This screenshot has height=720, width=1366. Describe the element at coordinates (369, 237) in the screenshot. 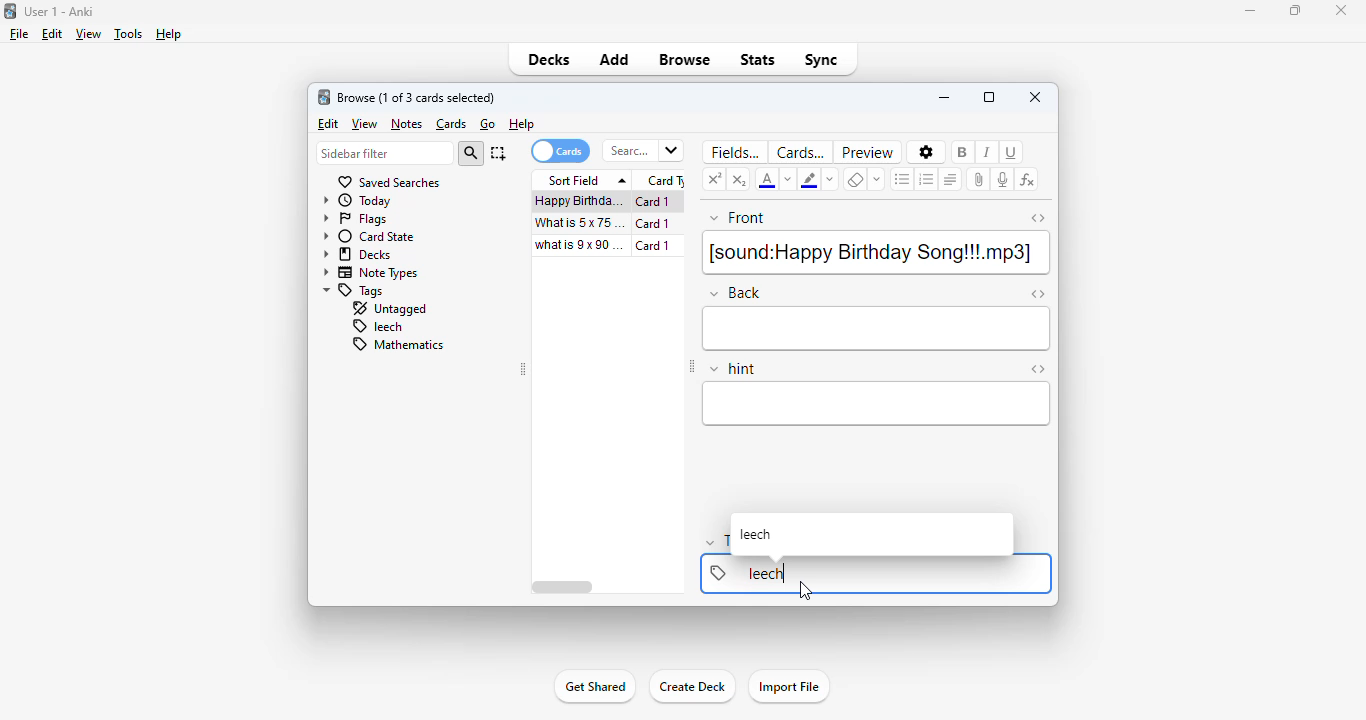

I see `card state` at that location.